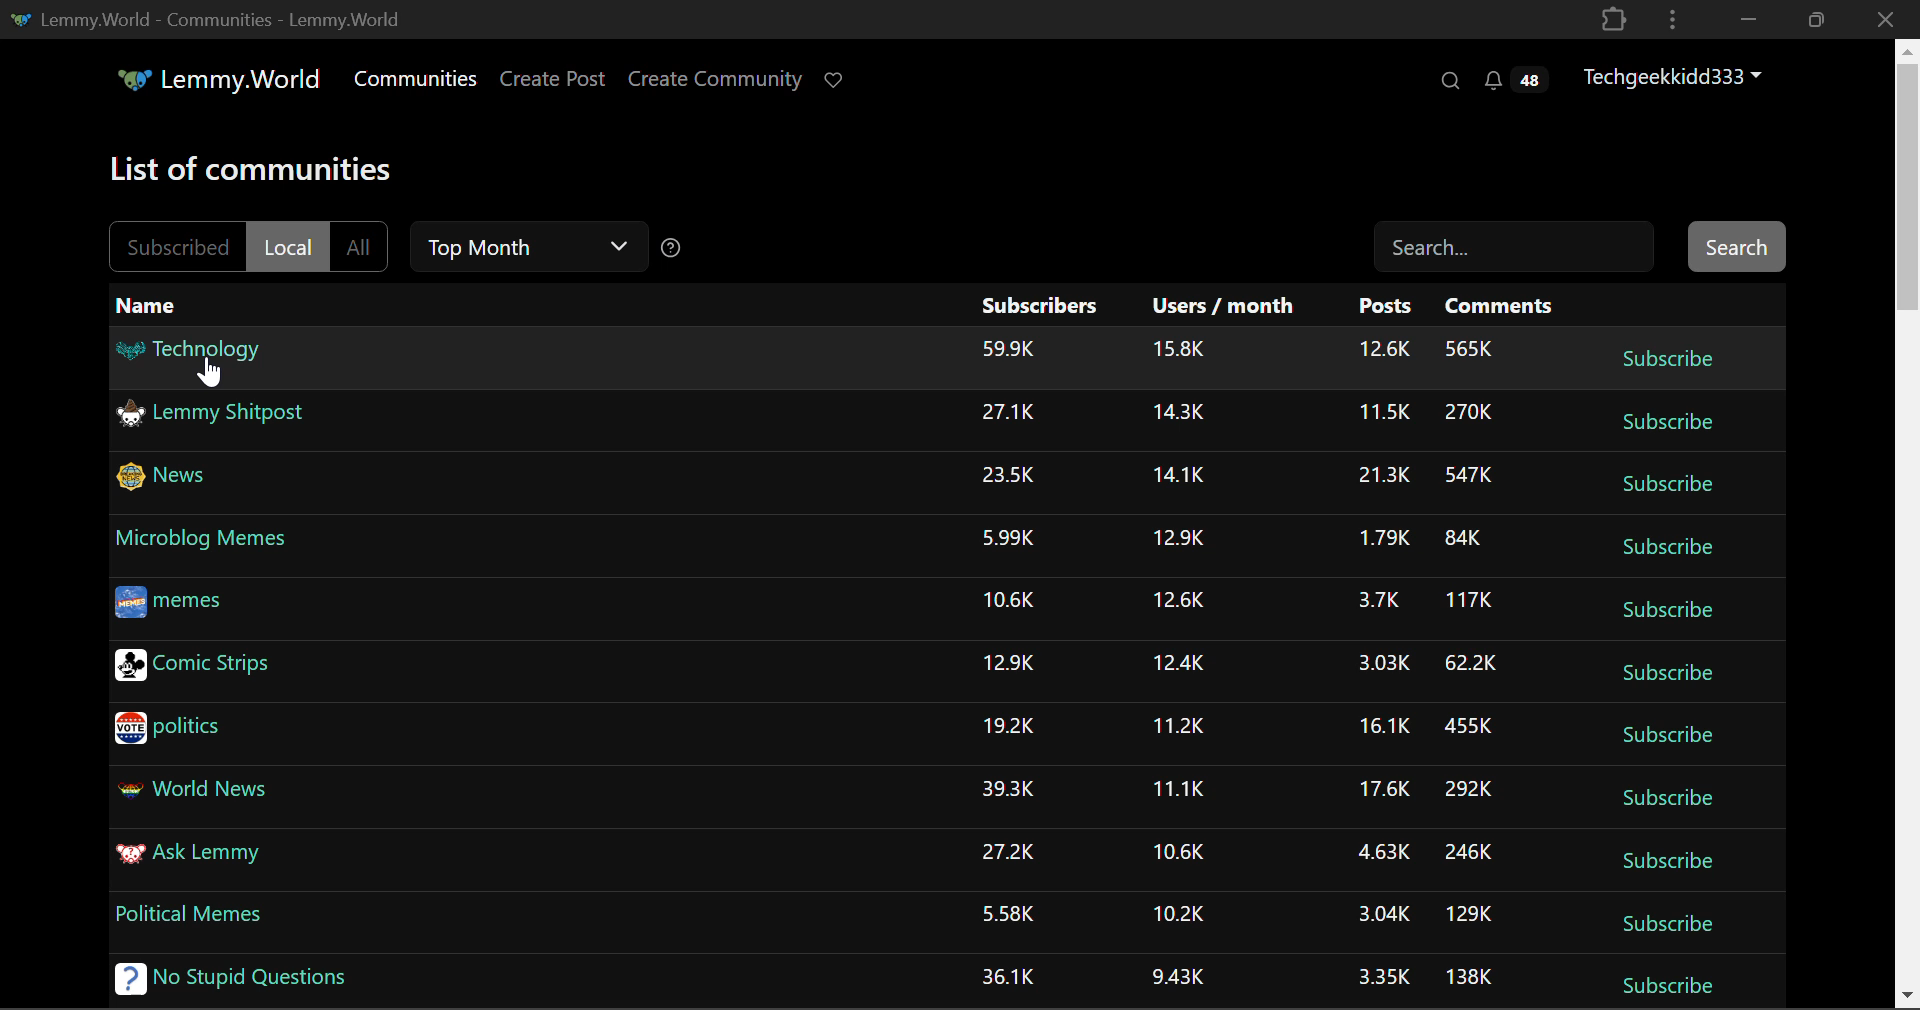 This screenshot has width=1920, height=1010. Describe the element at coordinates (199, 794) in the screenshot. I see `World News` at that location.